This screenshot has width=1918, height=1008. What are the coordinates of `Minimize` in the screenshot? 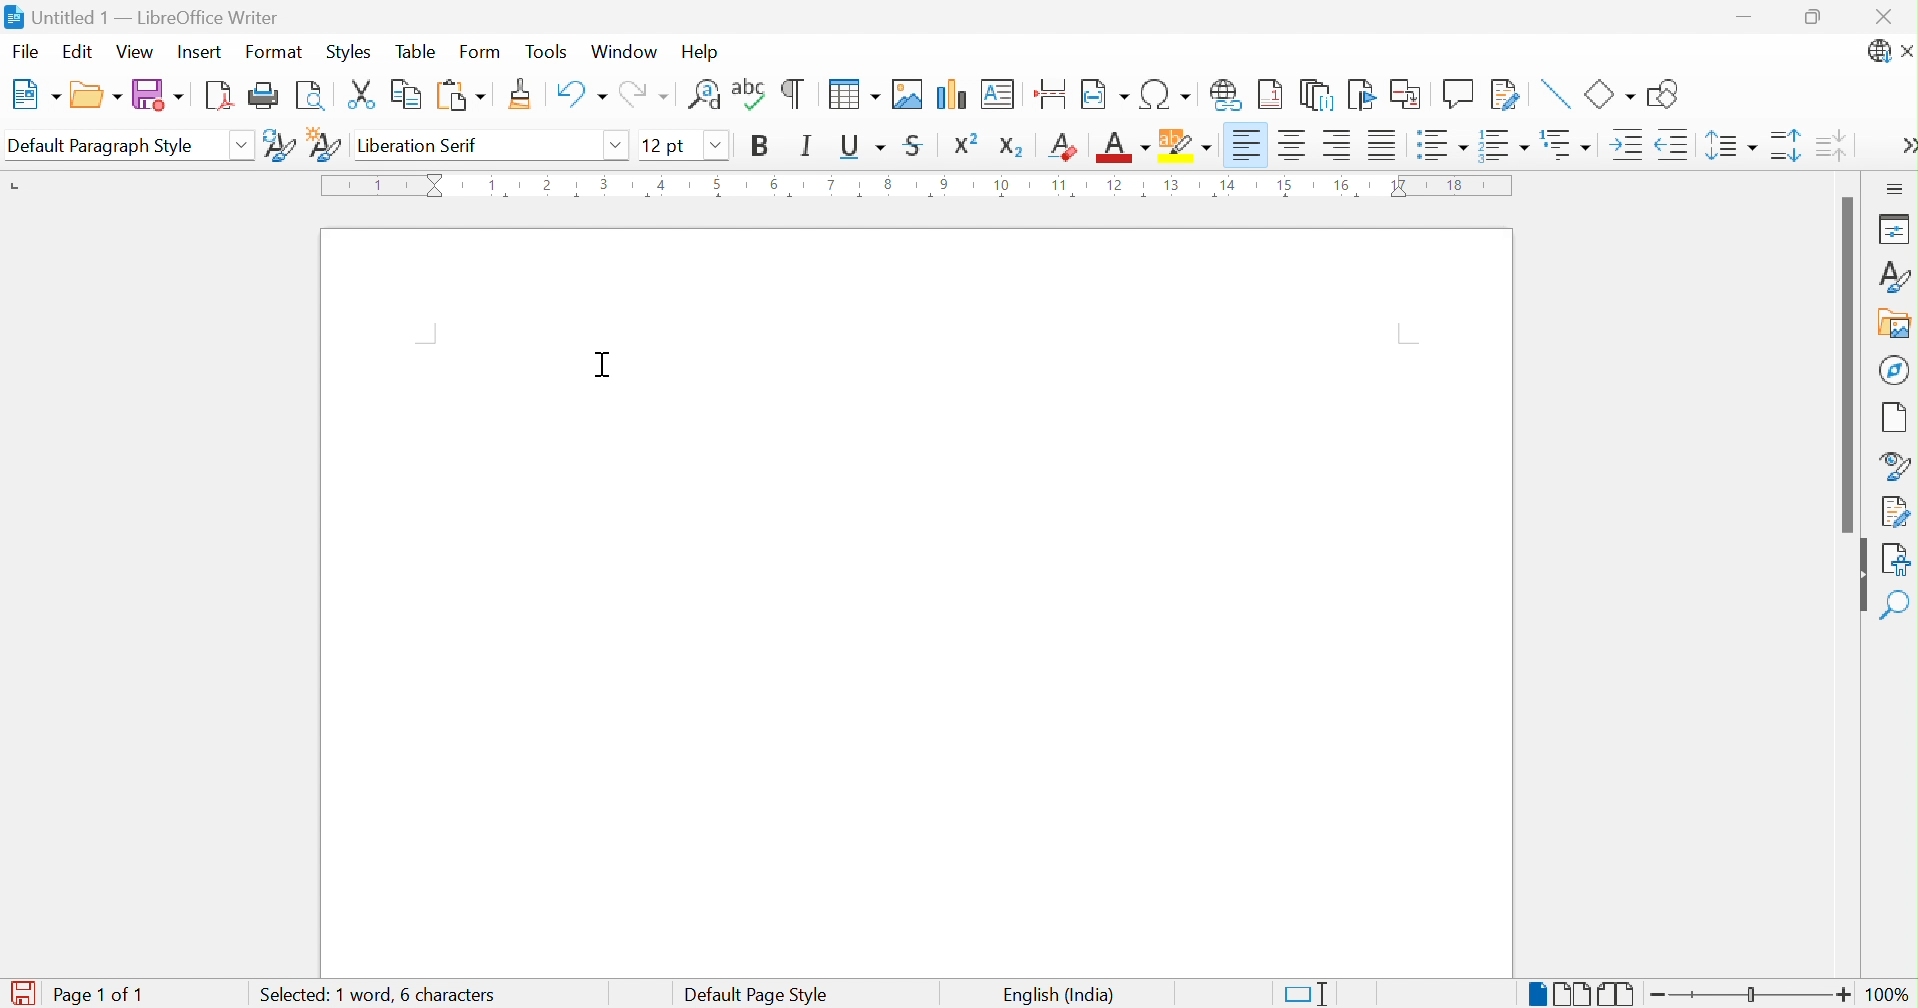 It's located at (1749, 19).